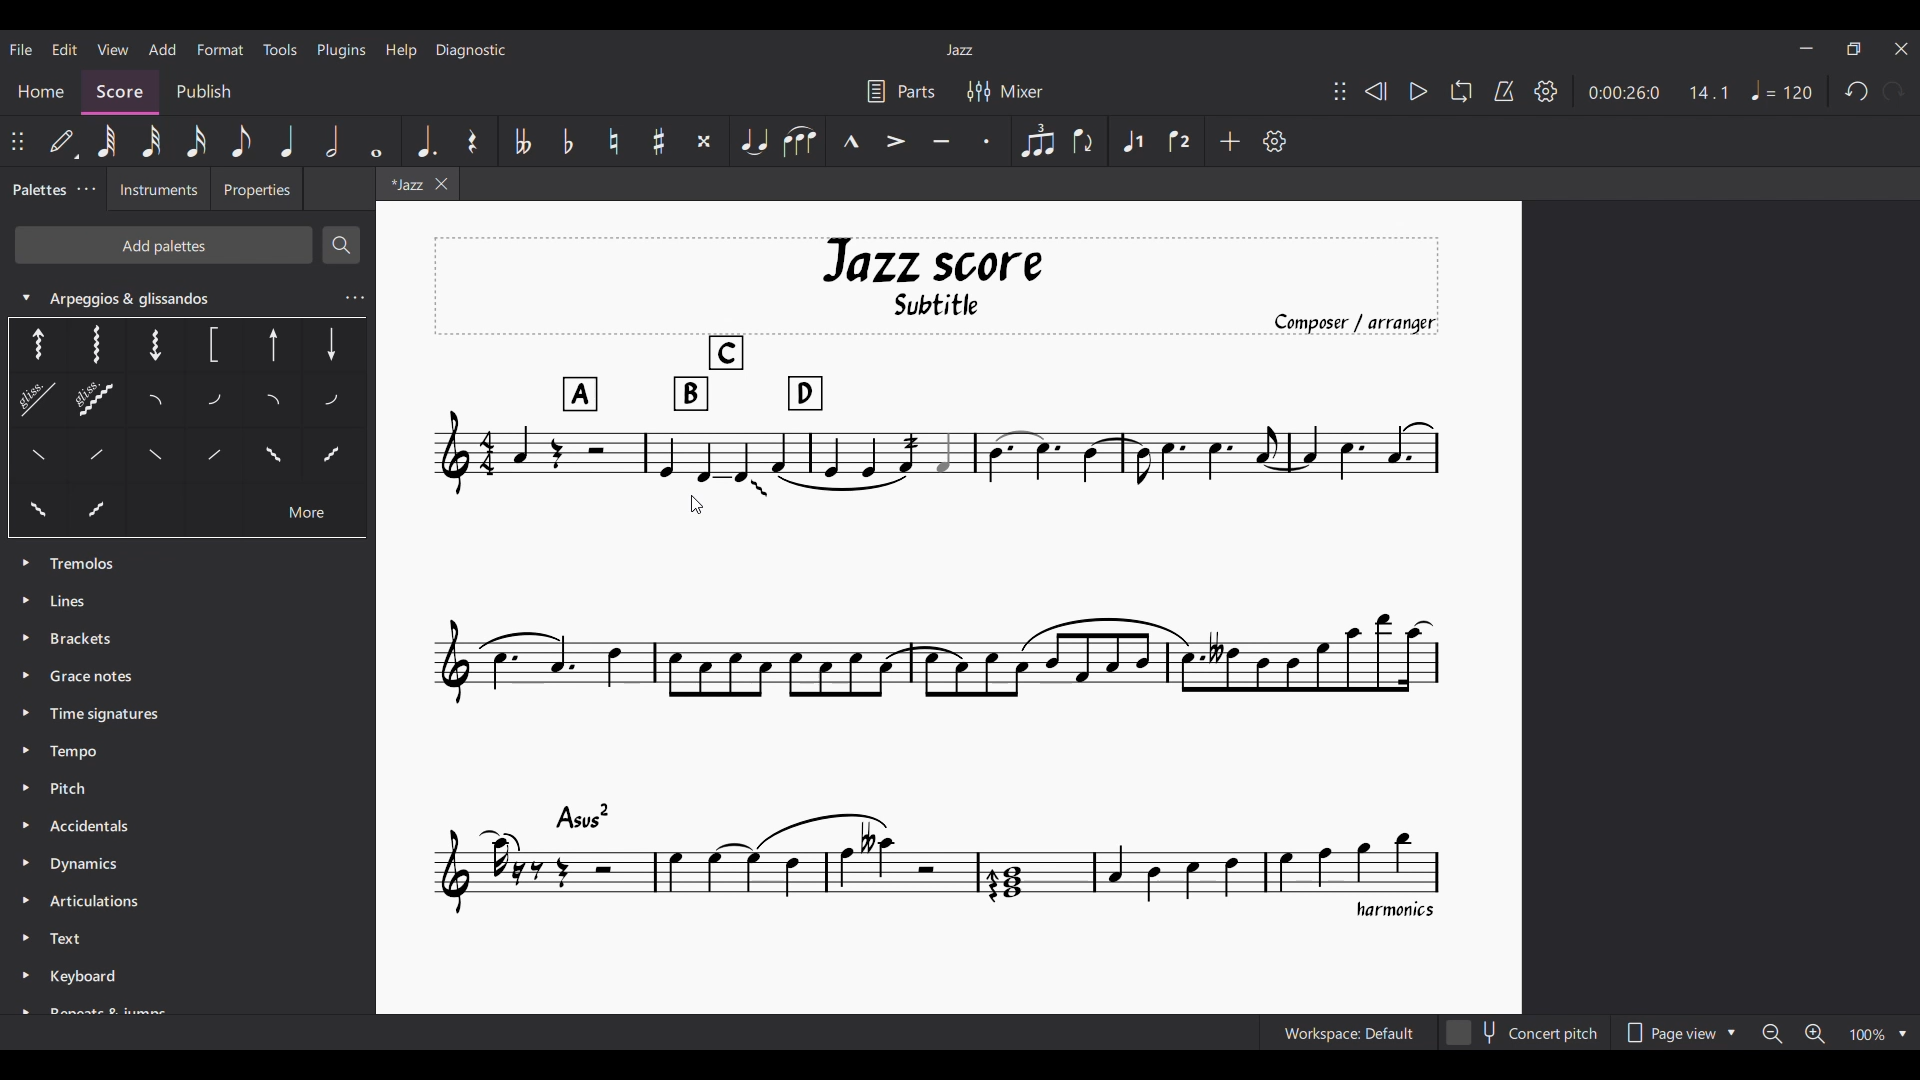 This screenshot has height=1080, width=1920. What do you see at coordinates (697, 505) in the screenshot?
I see `Cursor position unchanged` at bounding box center [697, 505].